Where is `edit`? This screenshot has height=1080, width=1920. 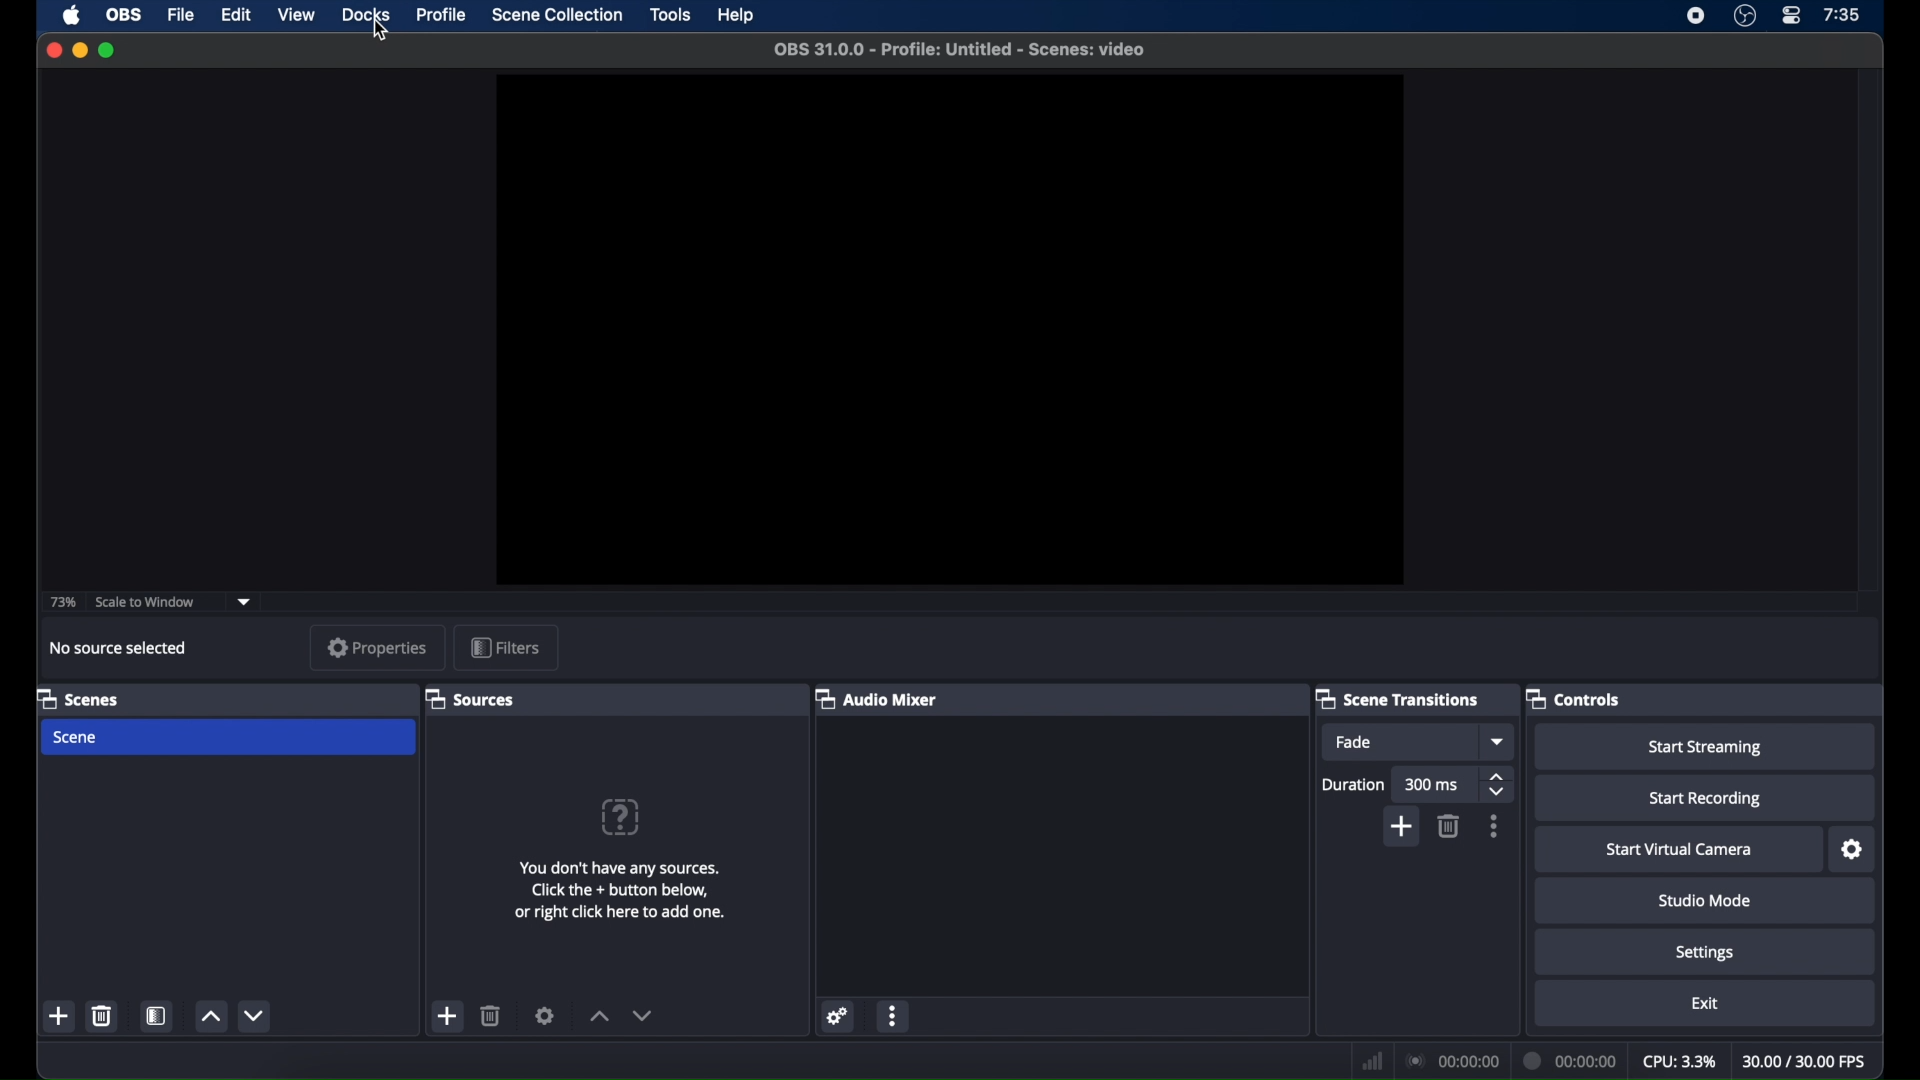 edit is located at coordinates (239, 15).